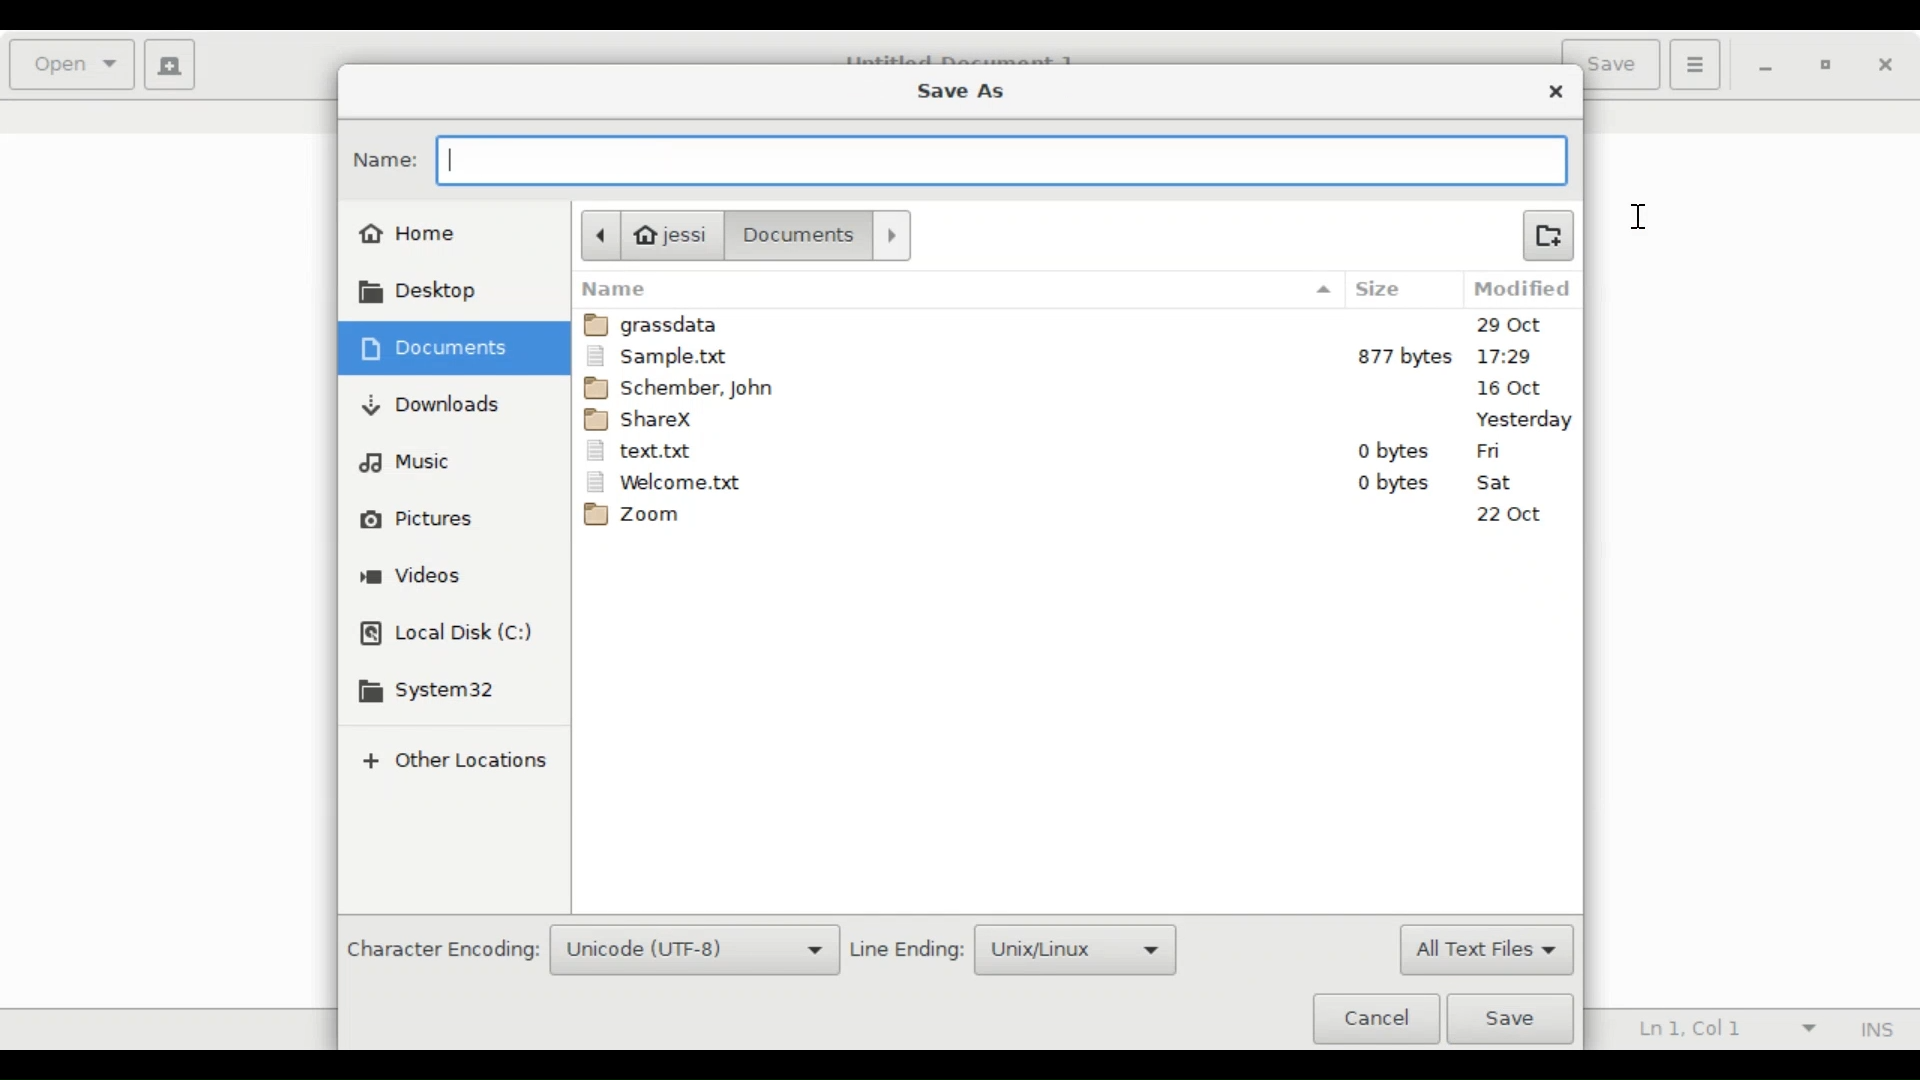 Image resolution: width=1920 pixels, height=1080 pixels. I want to click on Modified, so click(1525, 289).